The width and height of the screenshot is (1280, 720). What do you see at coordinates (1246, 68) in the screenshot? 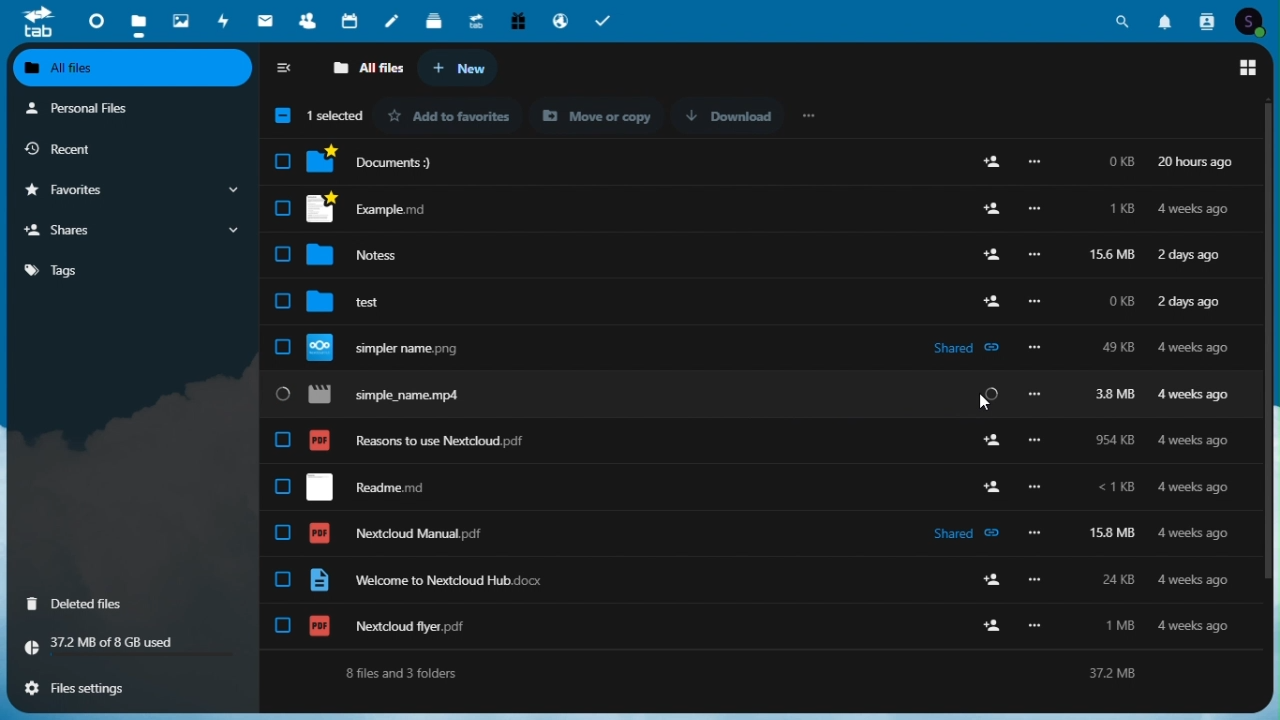
I see `Switch to gridview` at bounding box center [1246, 68].